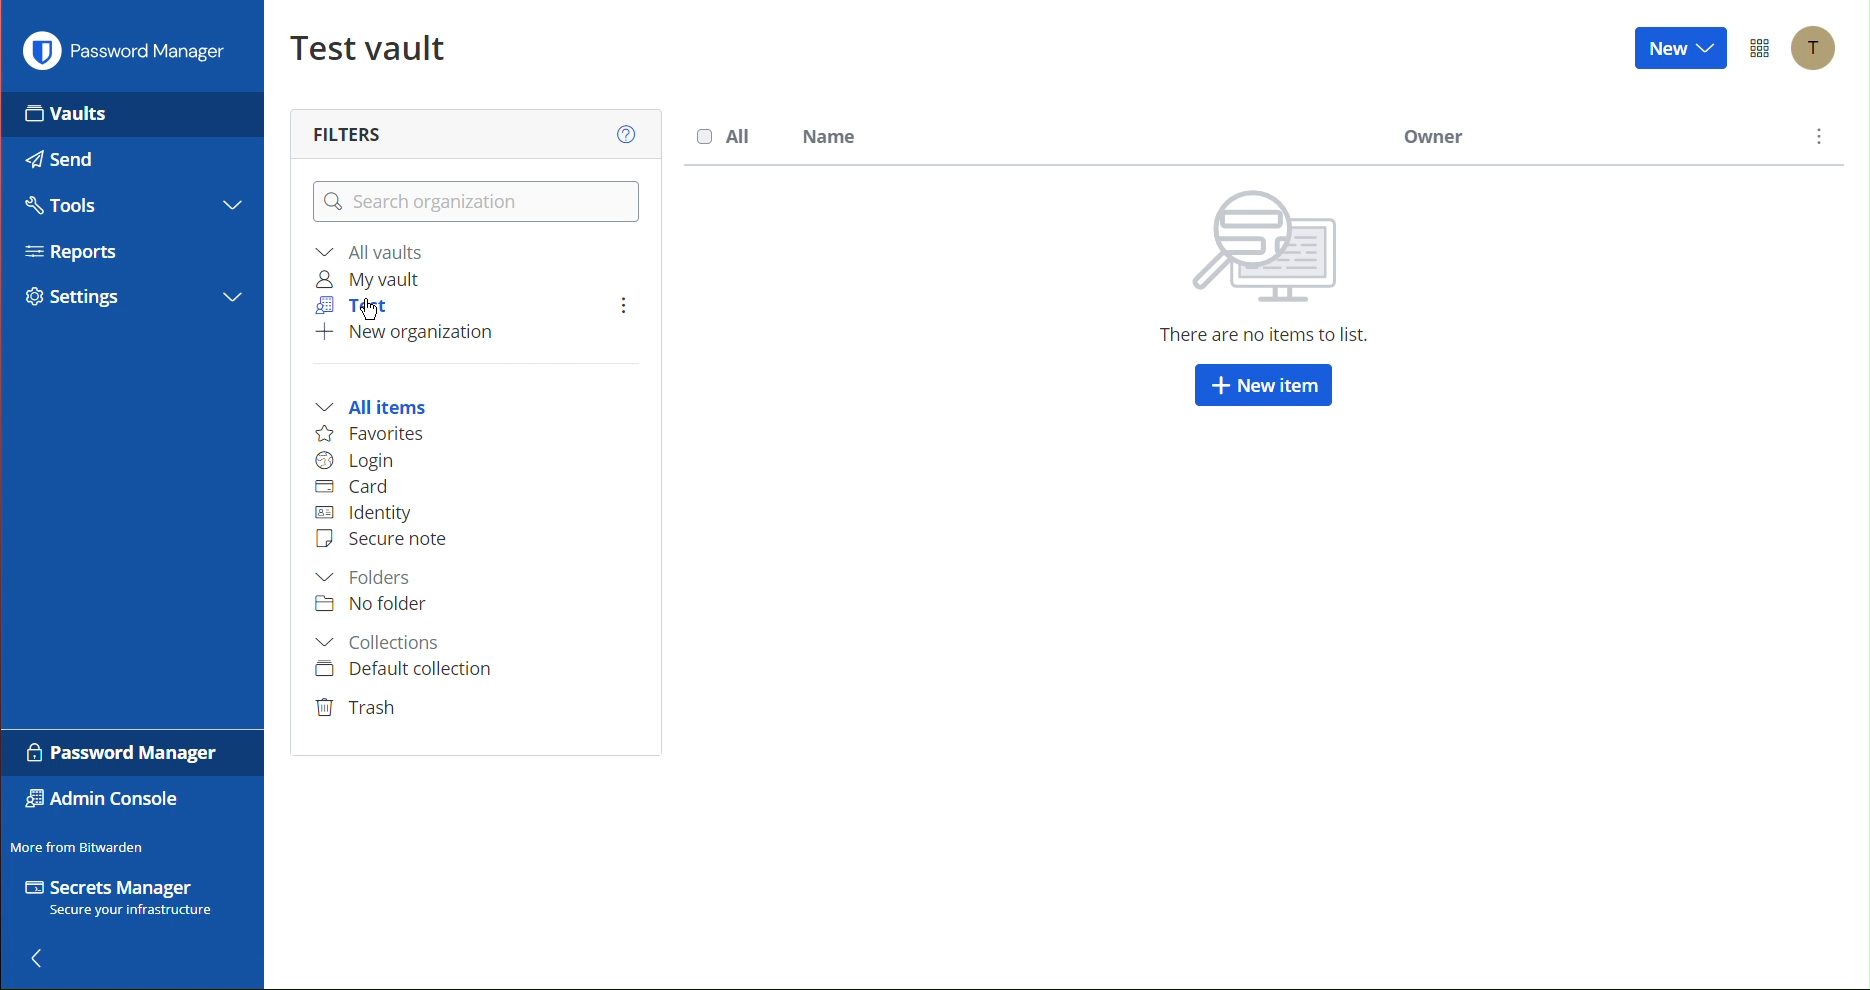 Image resolution: width=1870 pixels, height=990 pixels. I want to click on More from Bitwarden, so click(82, 847).